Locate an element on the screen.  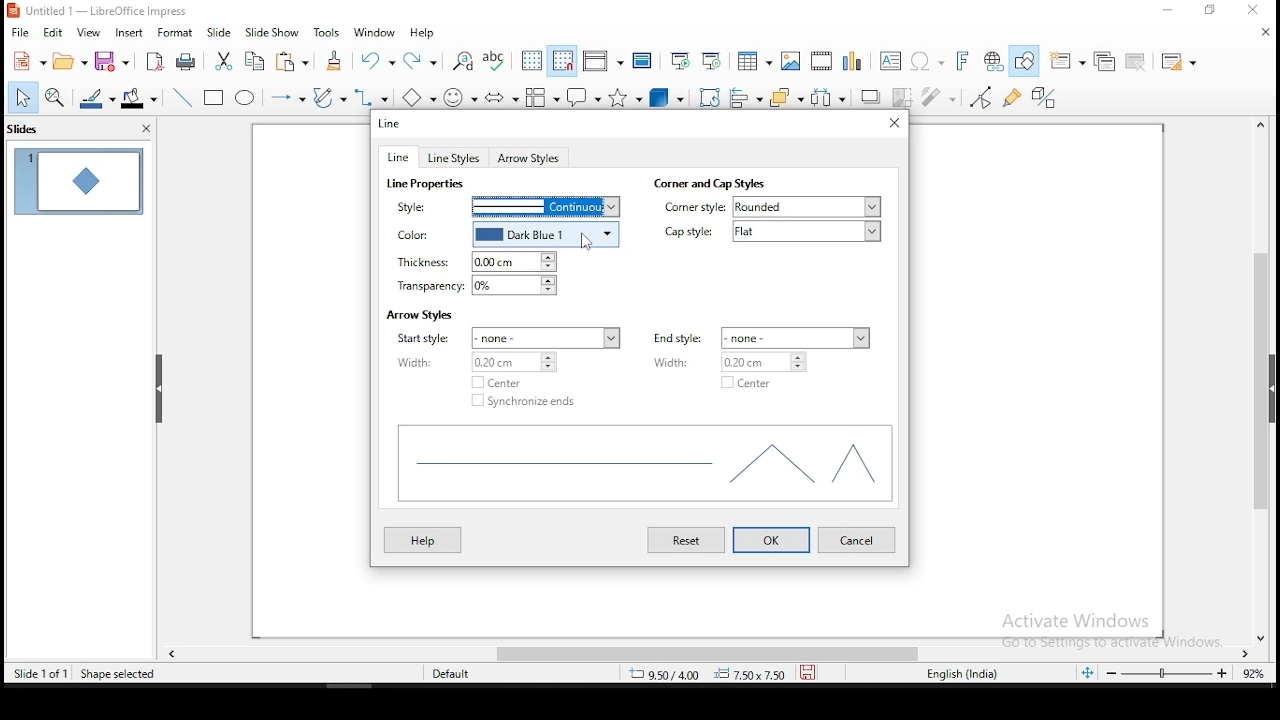
activate windows is located at coordinates (1105, 631).